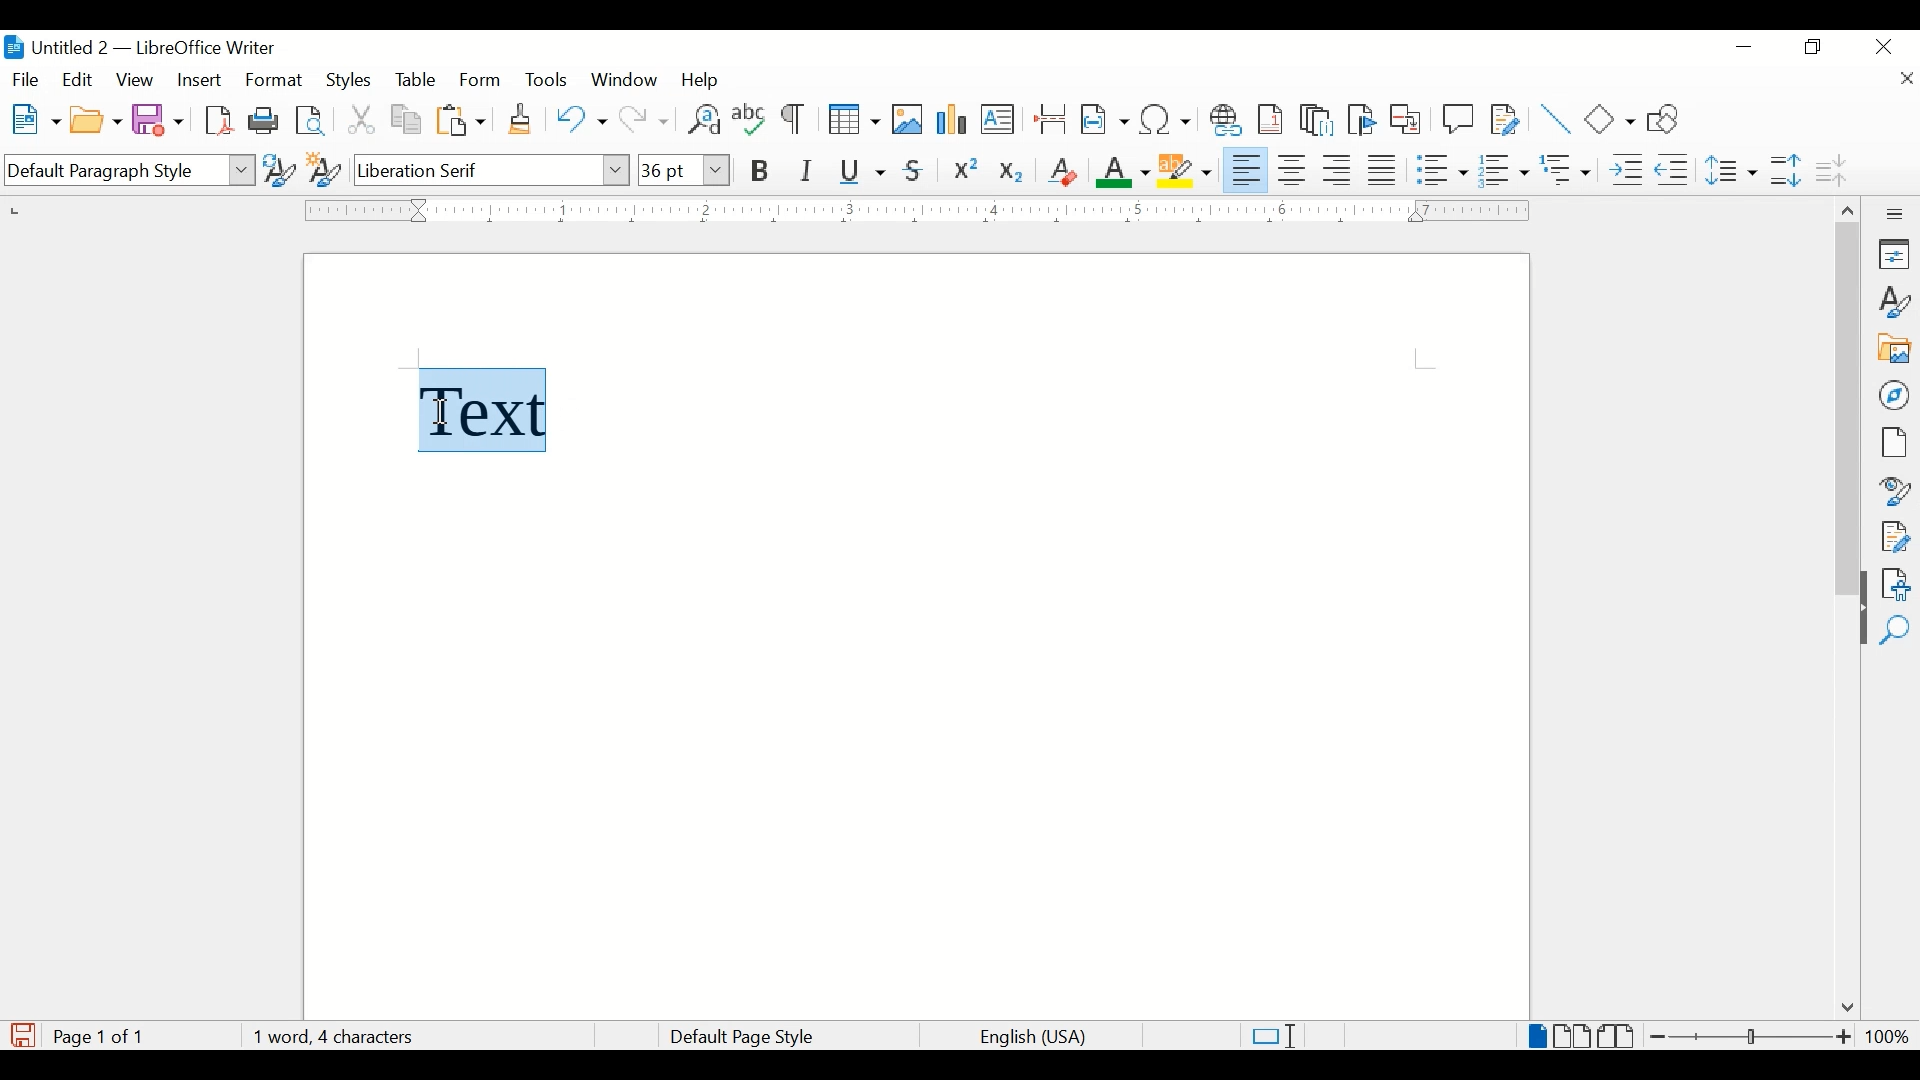 This screenshot has width=1920, height=1080. I want to click on underline, so click(863, 171).